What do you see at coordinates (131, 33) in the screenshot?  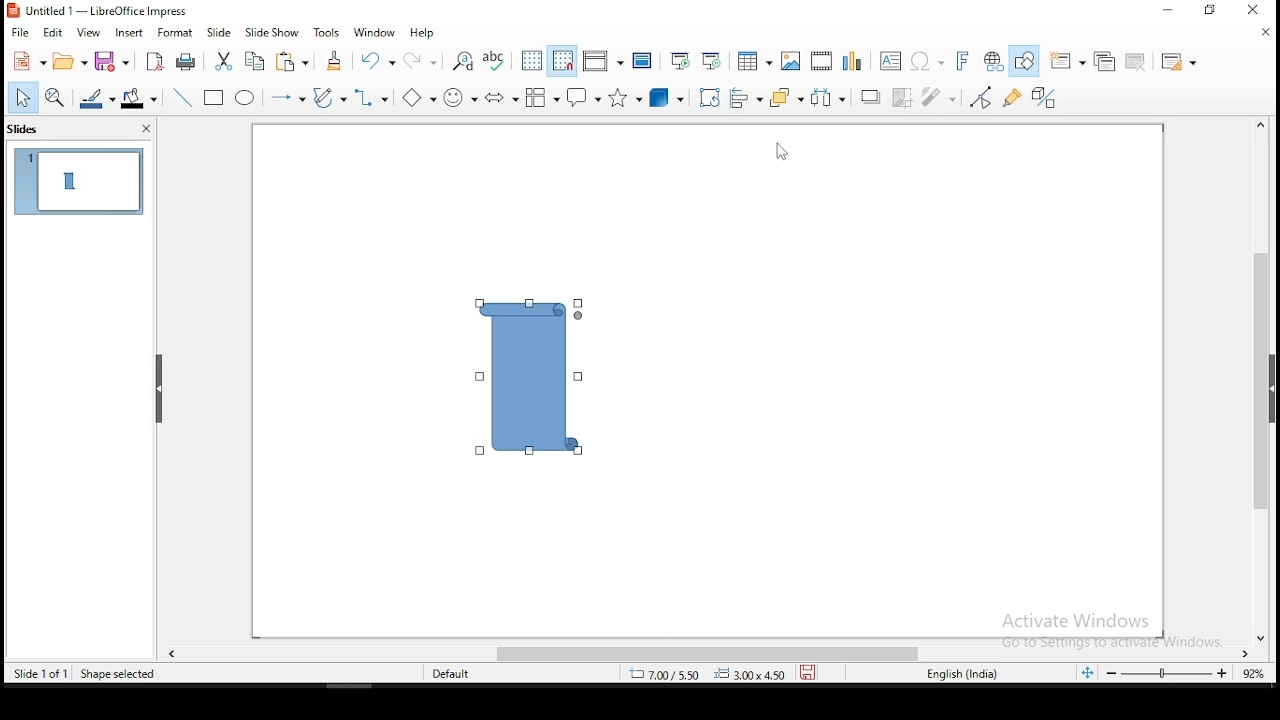 I see `insert` at bounding box center [131, 33].